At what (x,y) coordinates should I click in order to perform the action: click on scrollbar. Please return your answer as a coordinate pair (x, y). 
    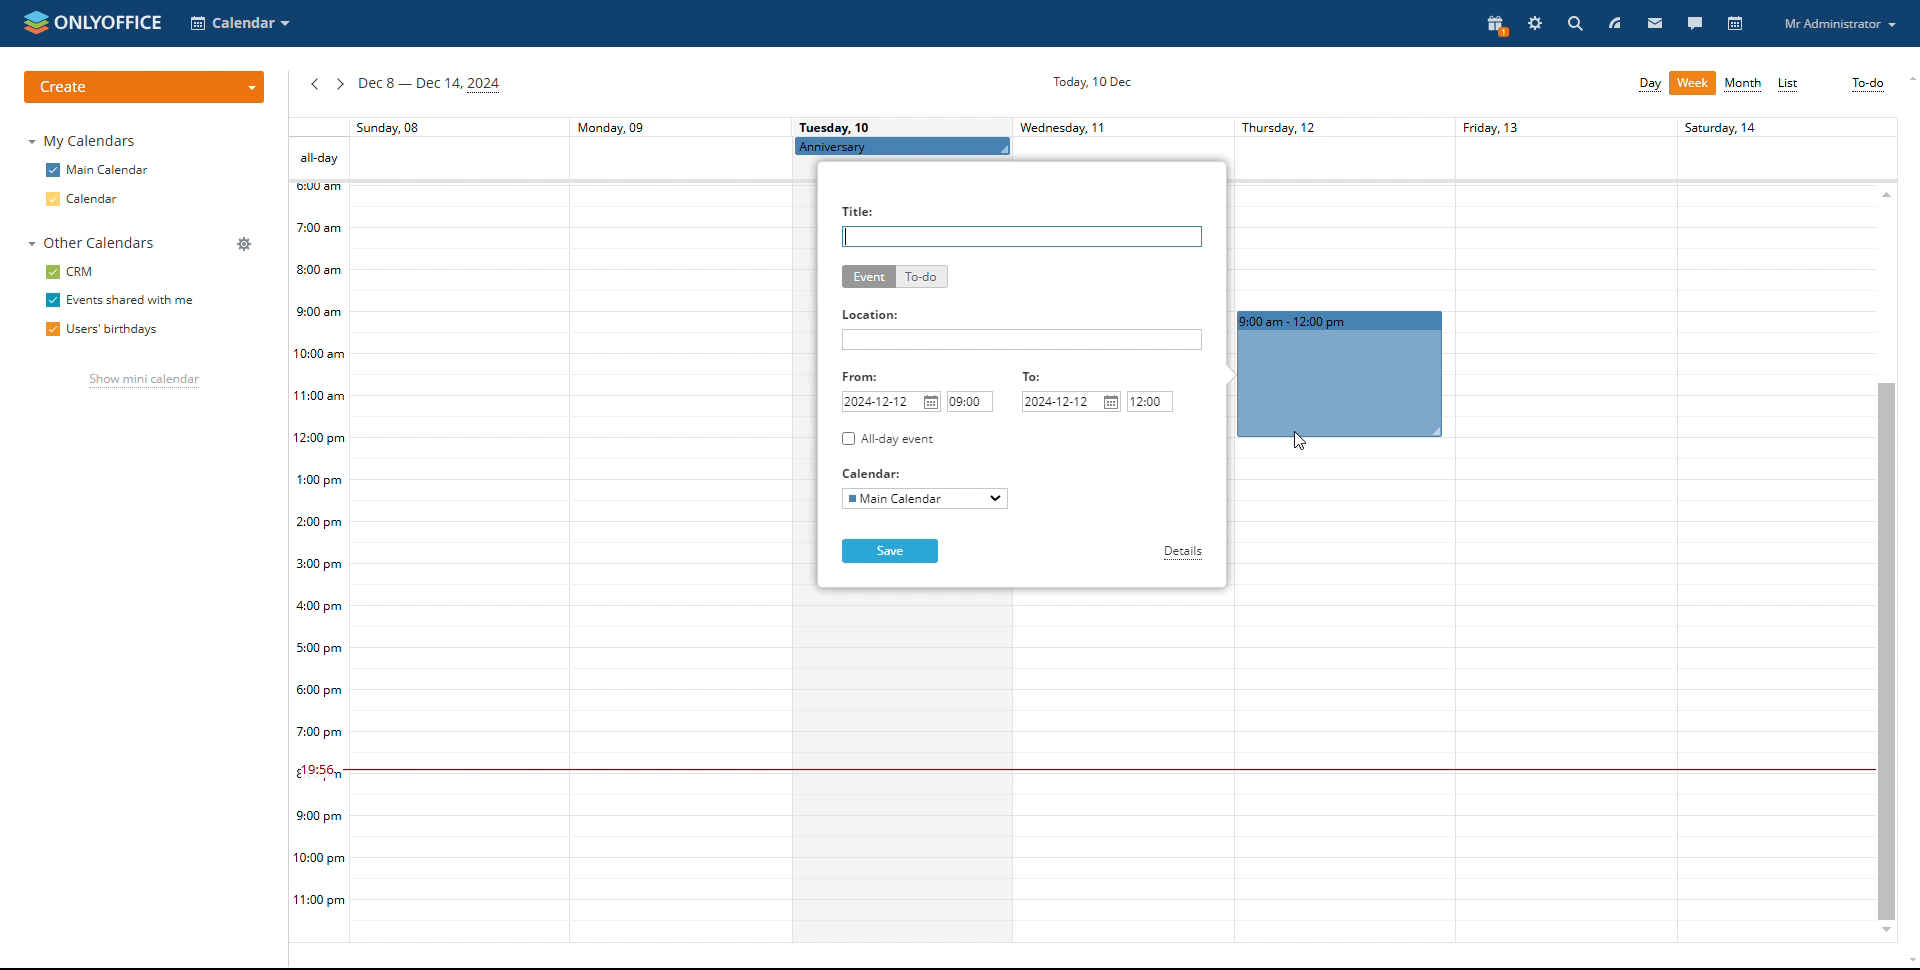
    Looking at the image, I should click on (1886, 649).